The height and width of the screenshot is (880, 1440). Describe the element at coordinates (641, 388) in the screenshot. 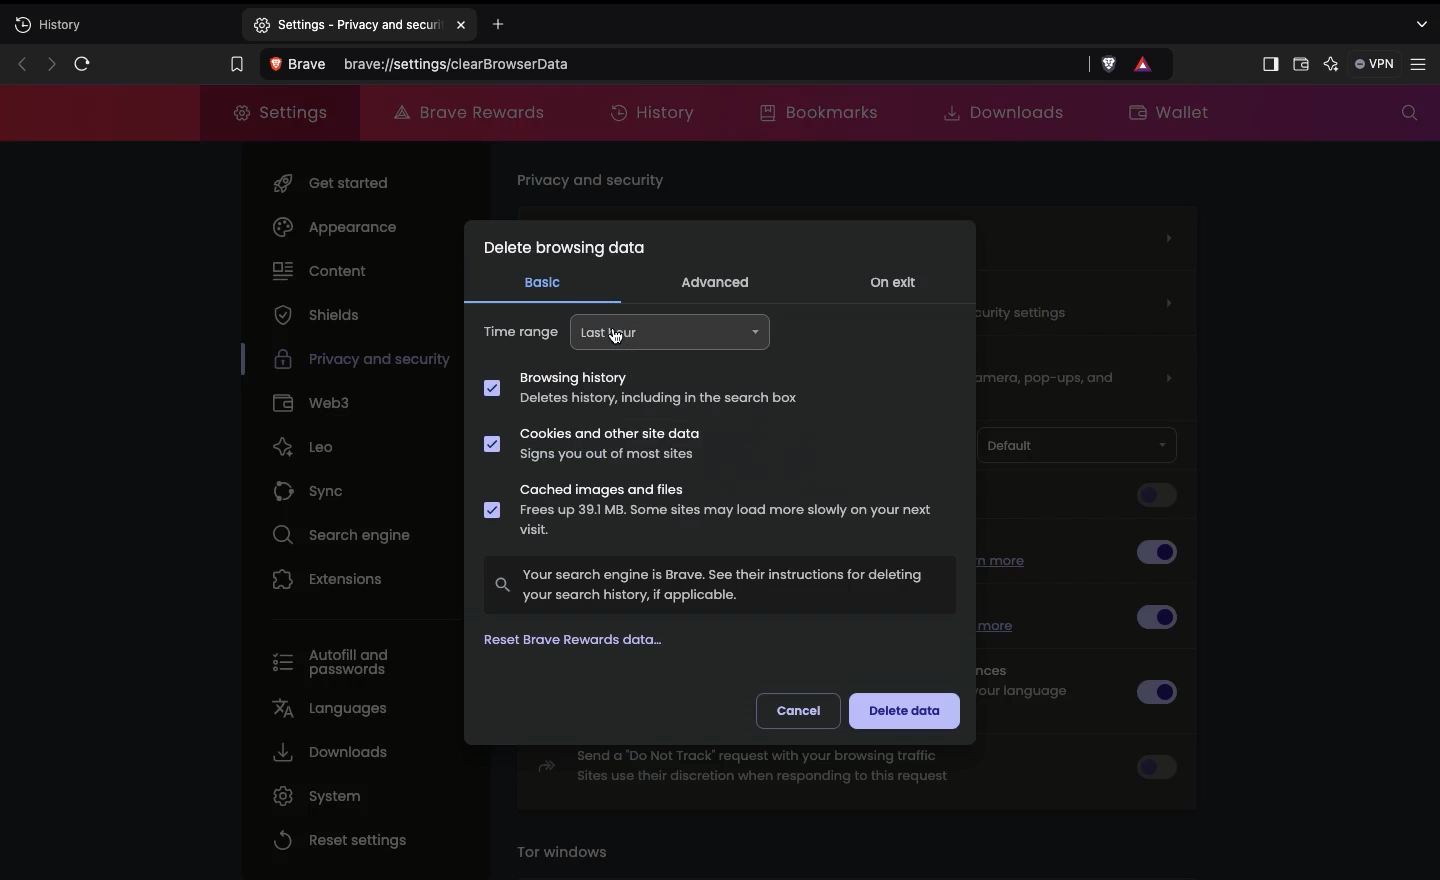

I see `Browsing history
Deletes history, including in the search box` at that location.